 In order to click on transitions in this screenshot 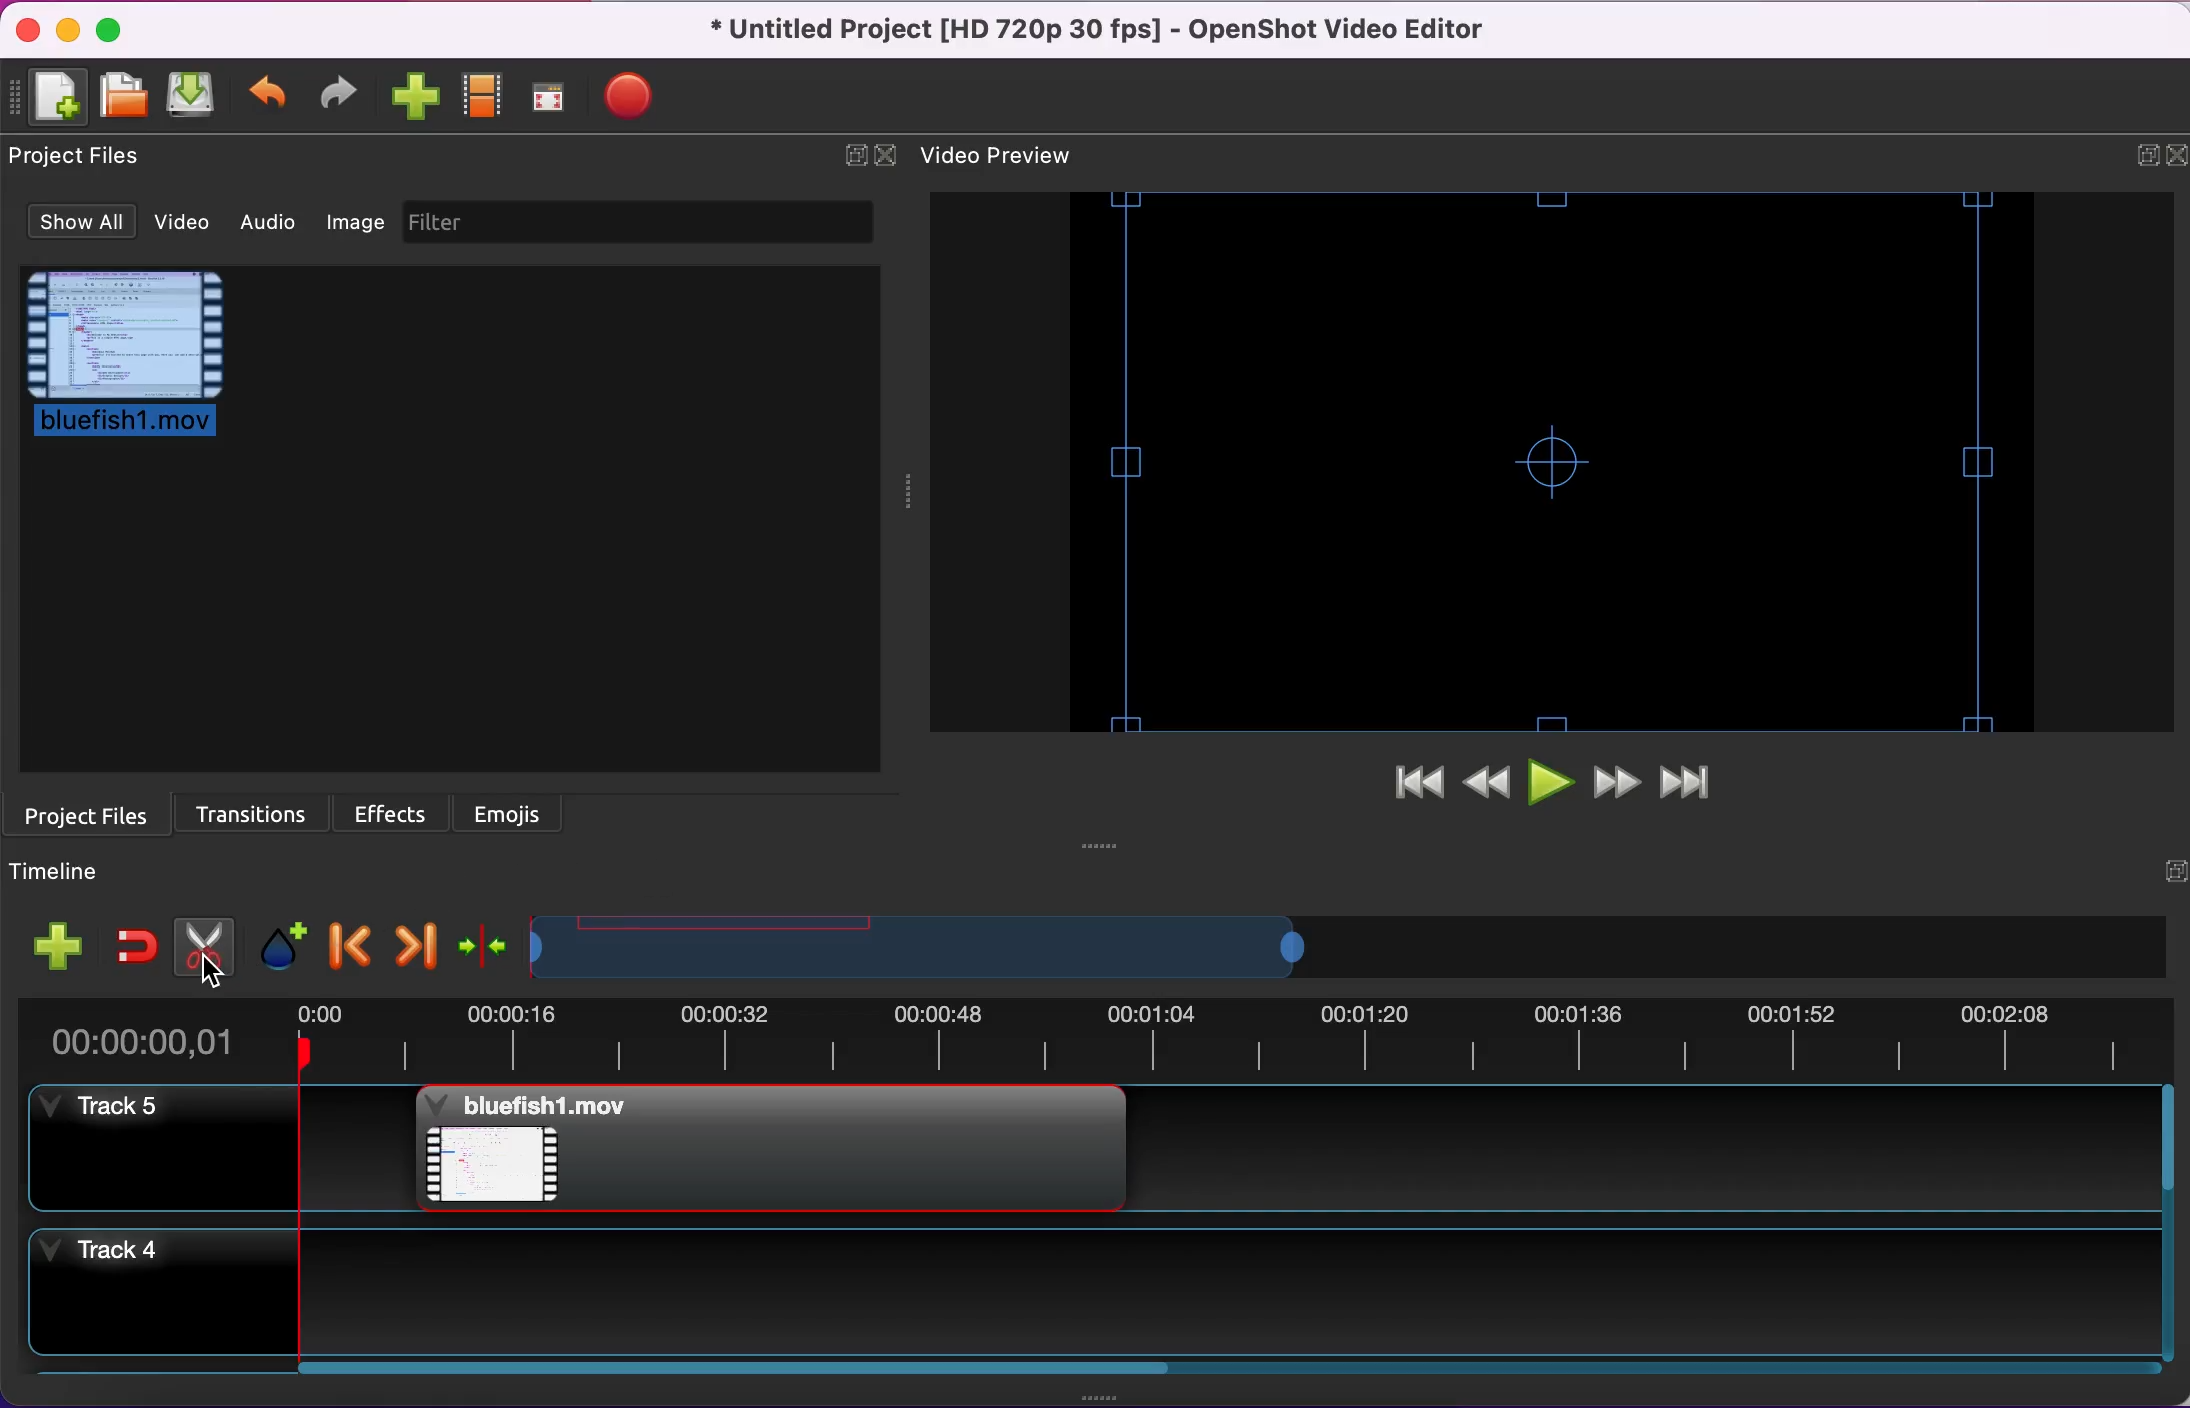, I will do `click(249, 812)`.